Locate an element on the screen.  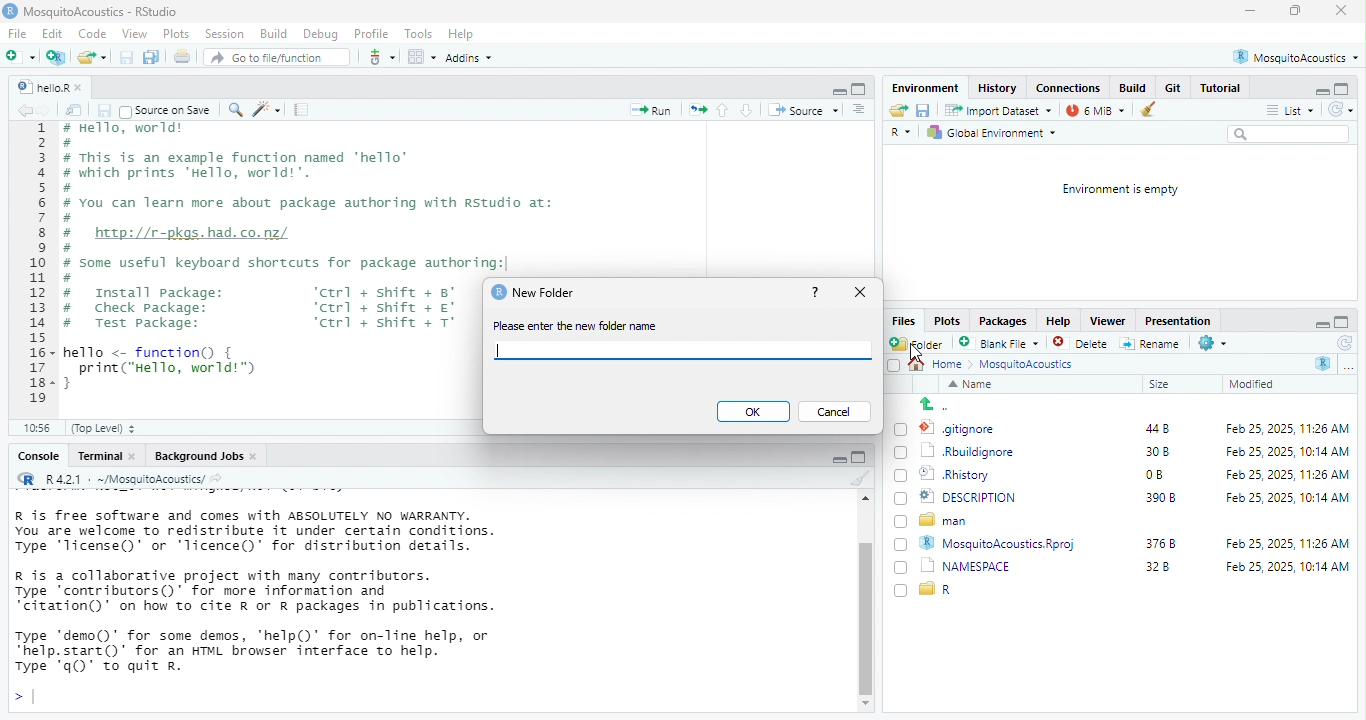
code tools is located at coordinates (269, 111).